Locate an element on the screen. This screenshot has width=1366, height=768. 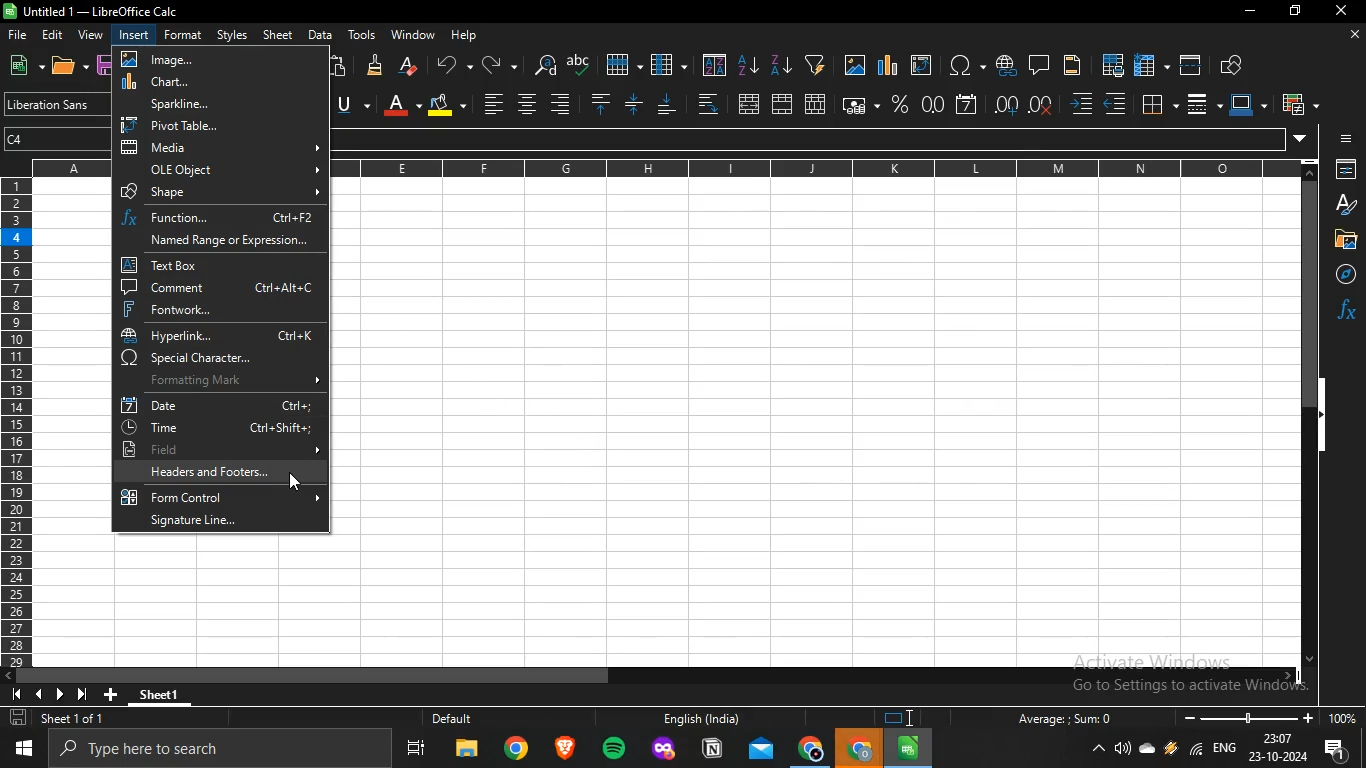
winamp agent is located at coordinates (1171, 754).